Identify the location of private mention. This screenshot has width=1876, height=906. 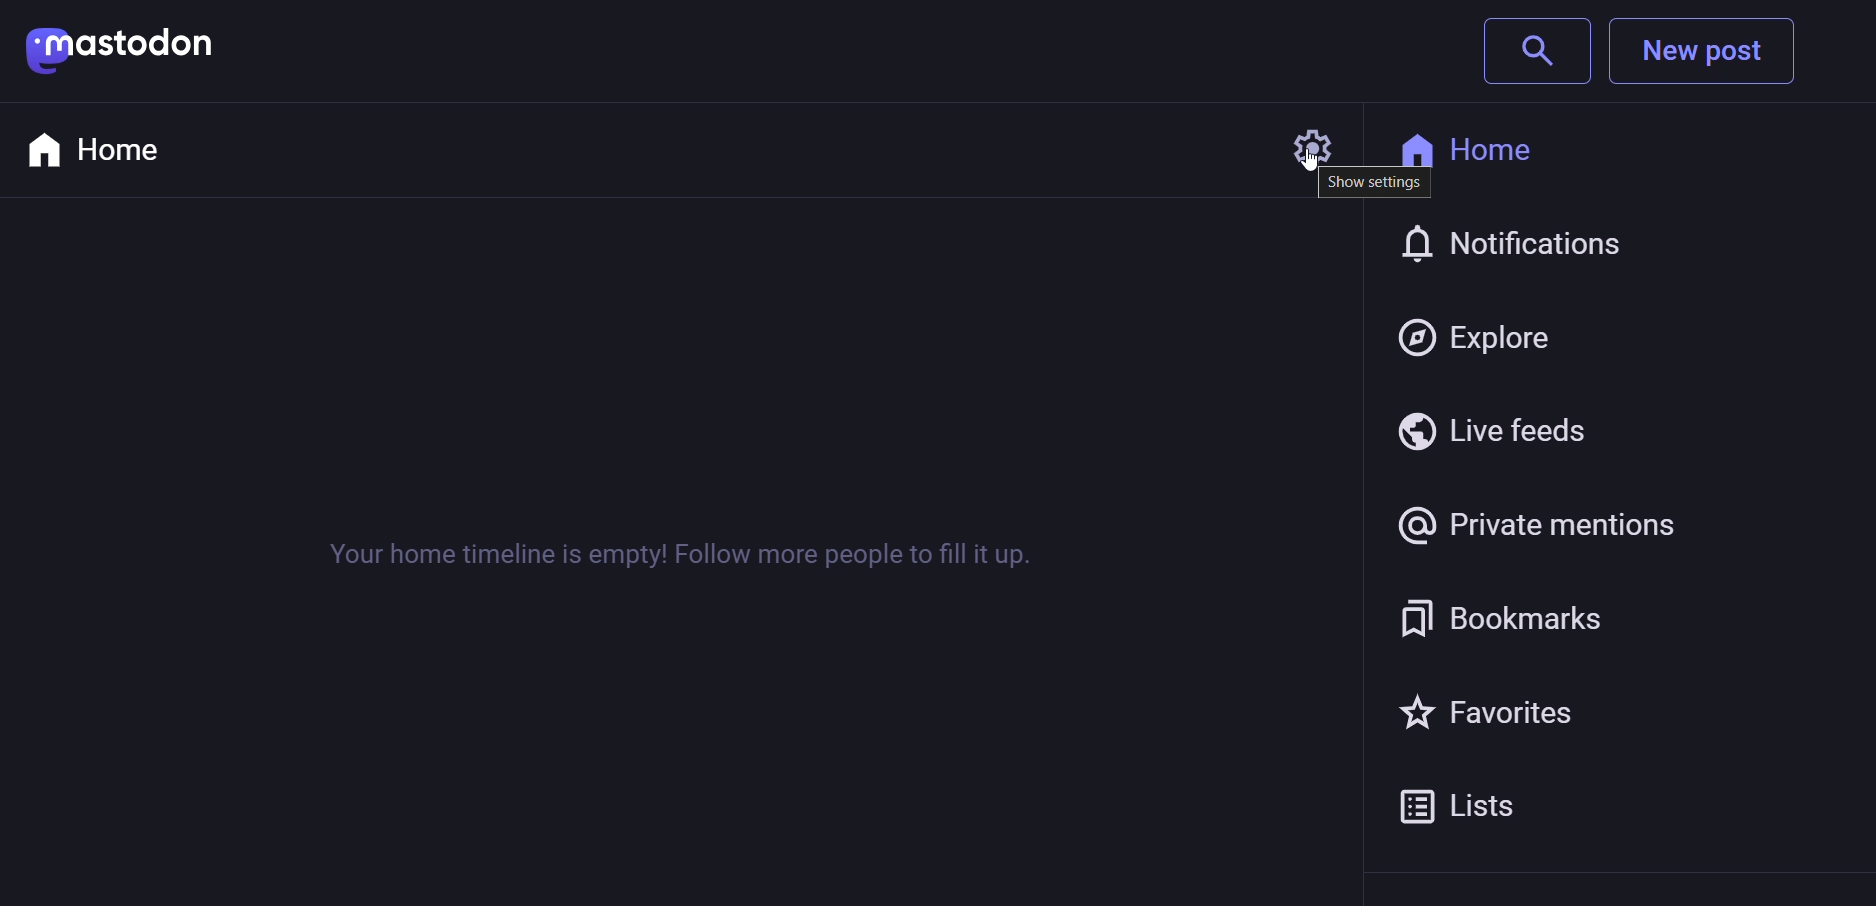
(1542, 520).